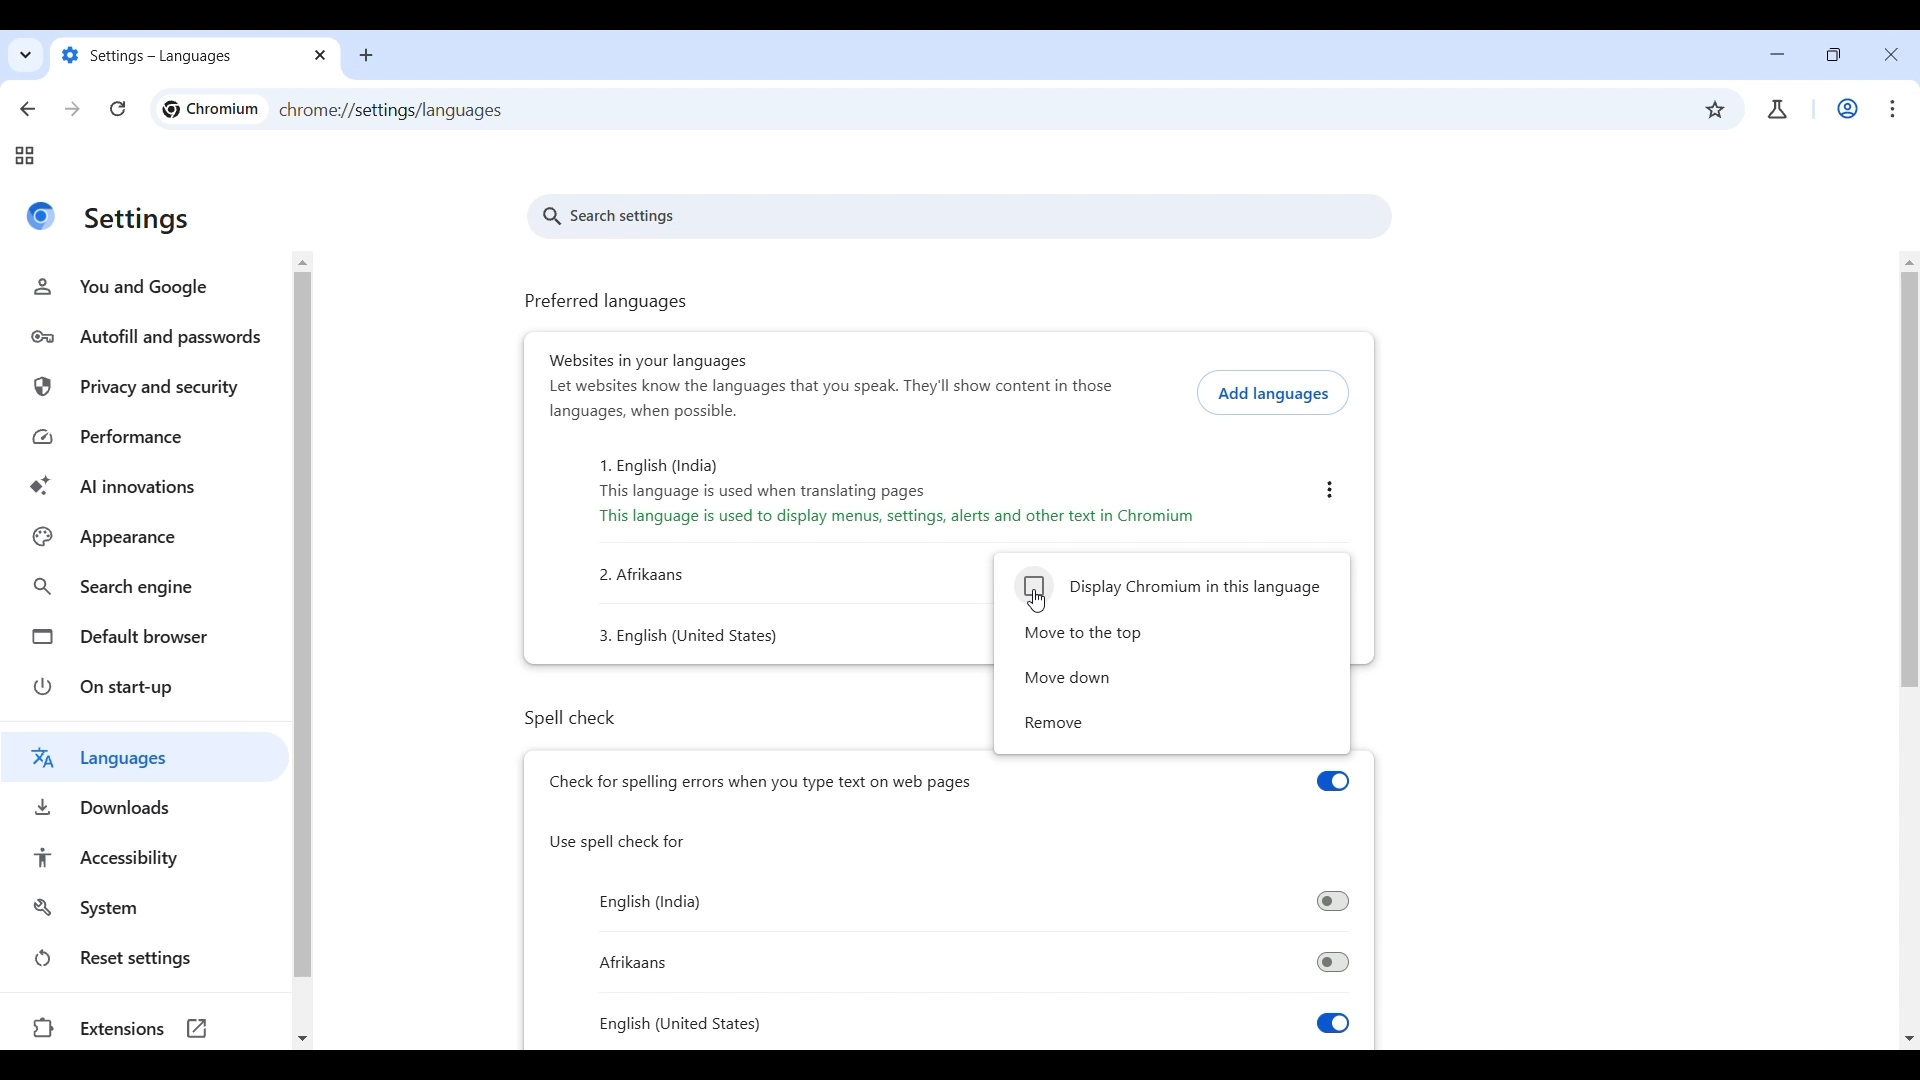  What do you see at coordinates (1273, 393) in the screenshot?
I see `Add languages` at bounding box center [1273, 393].